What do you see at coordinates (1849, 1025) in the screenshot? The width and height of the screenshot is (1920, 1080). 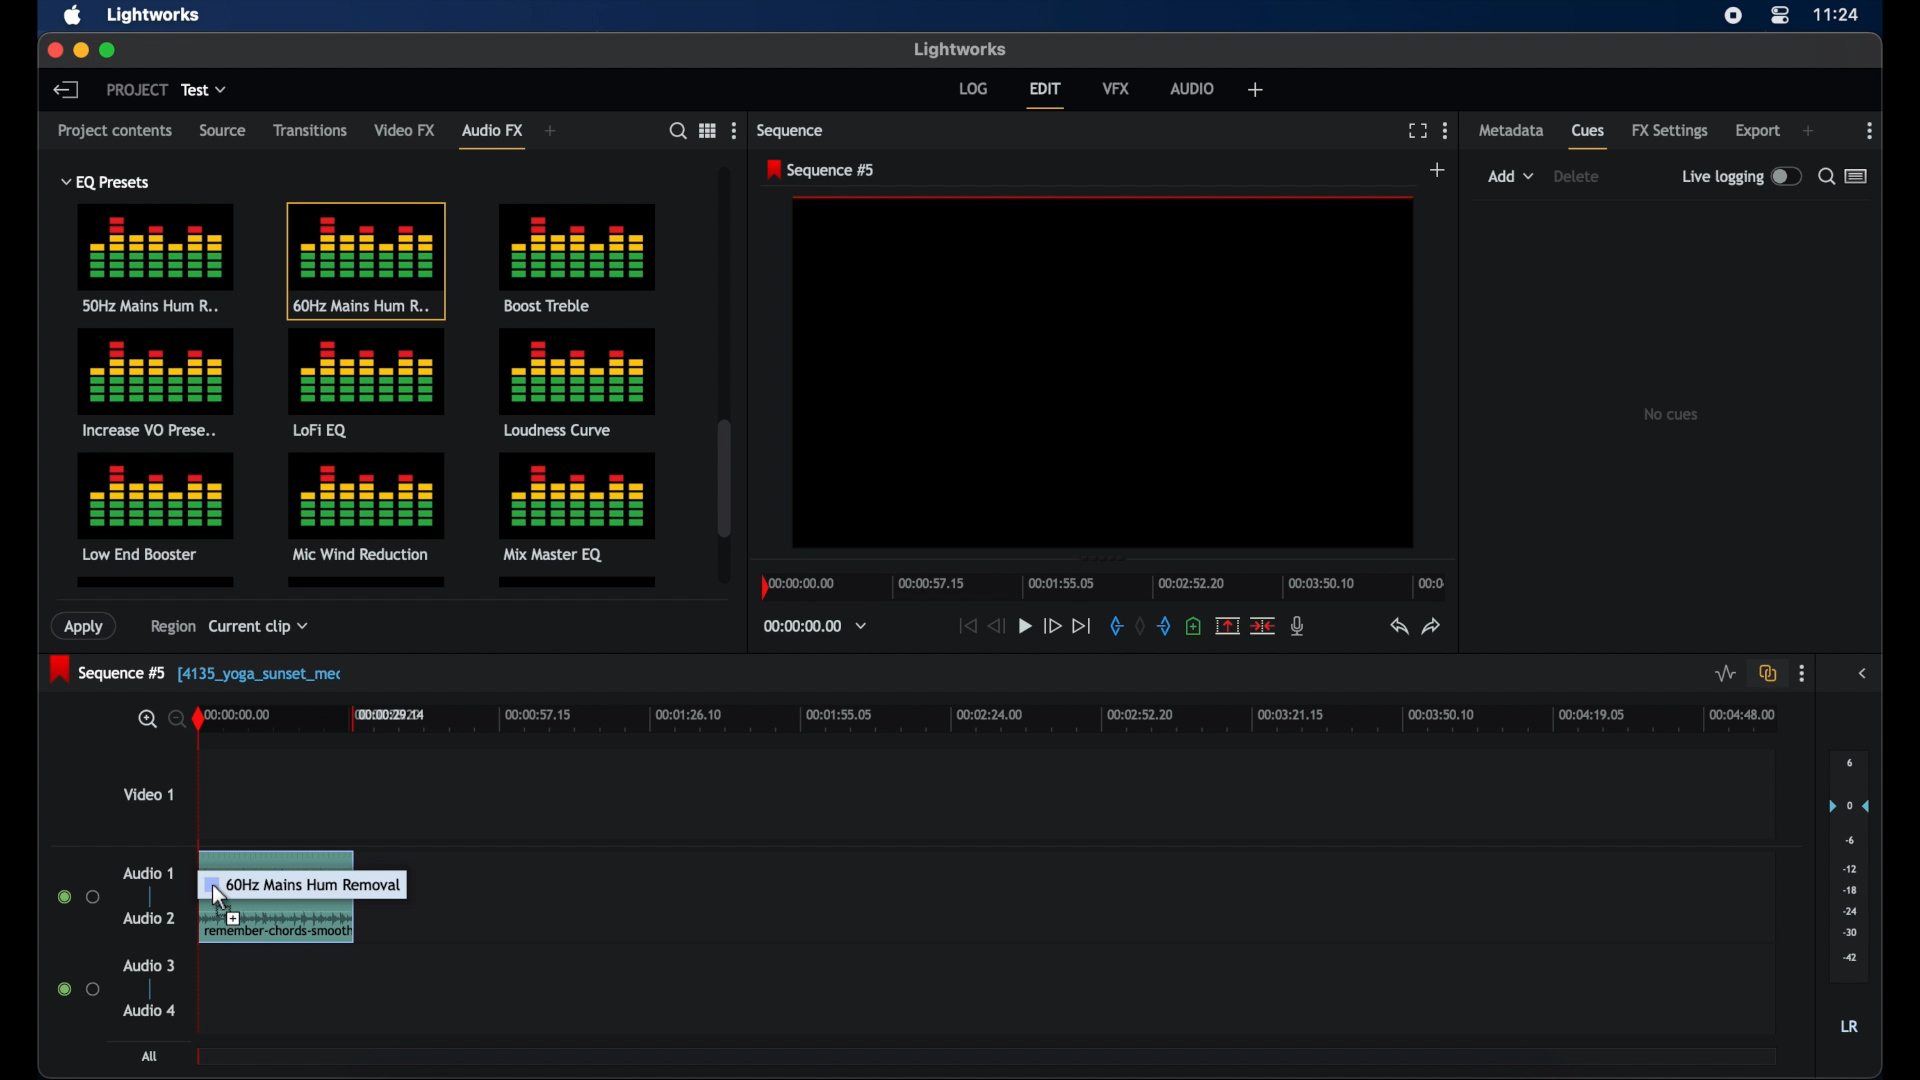 I see `LR` at bounding box center [1849, 1025].